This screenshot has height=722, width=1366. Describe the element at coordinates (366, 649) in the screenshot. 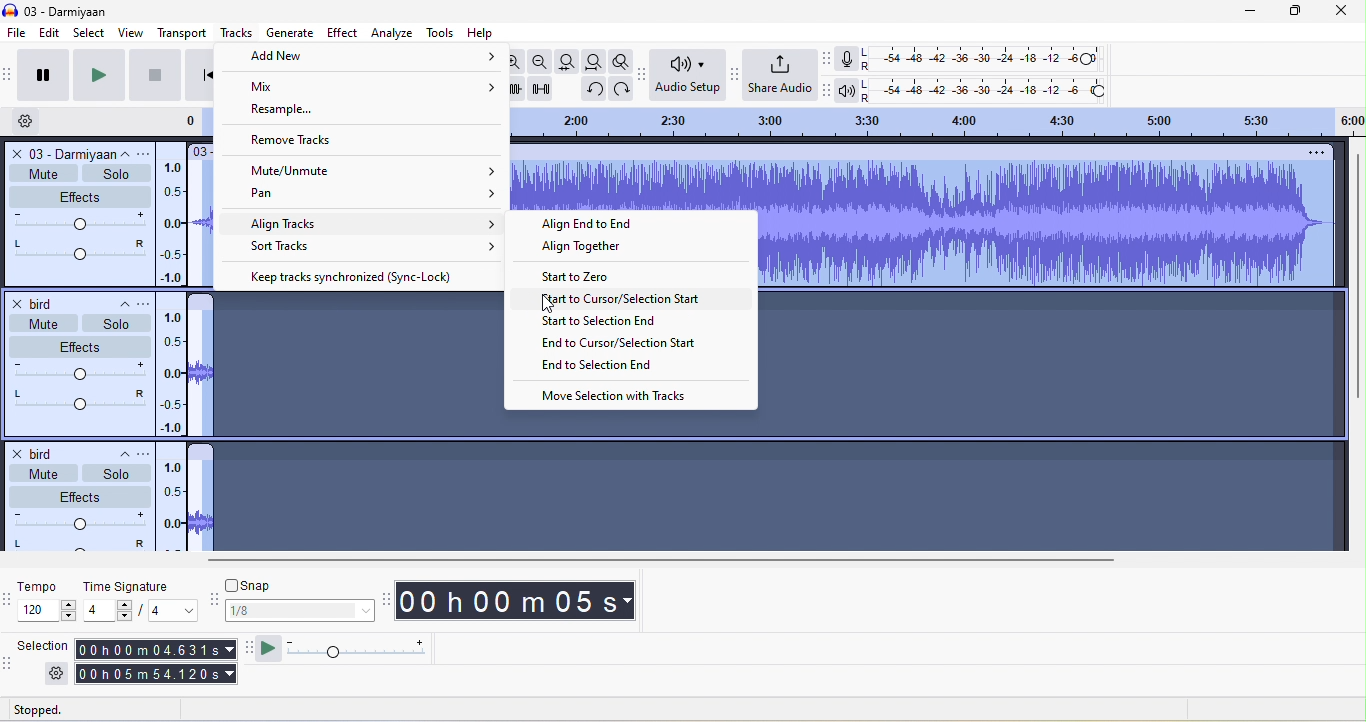

I see `play at speed` at that location.